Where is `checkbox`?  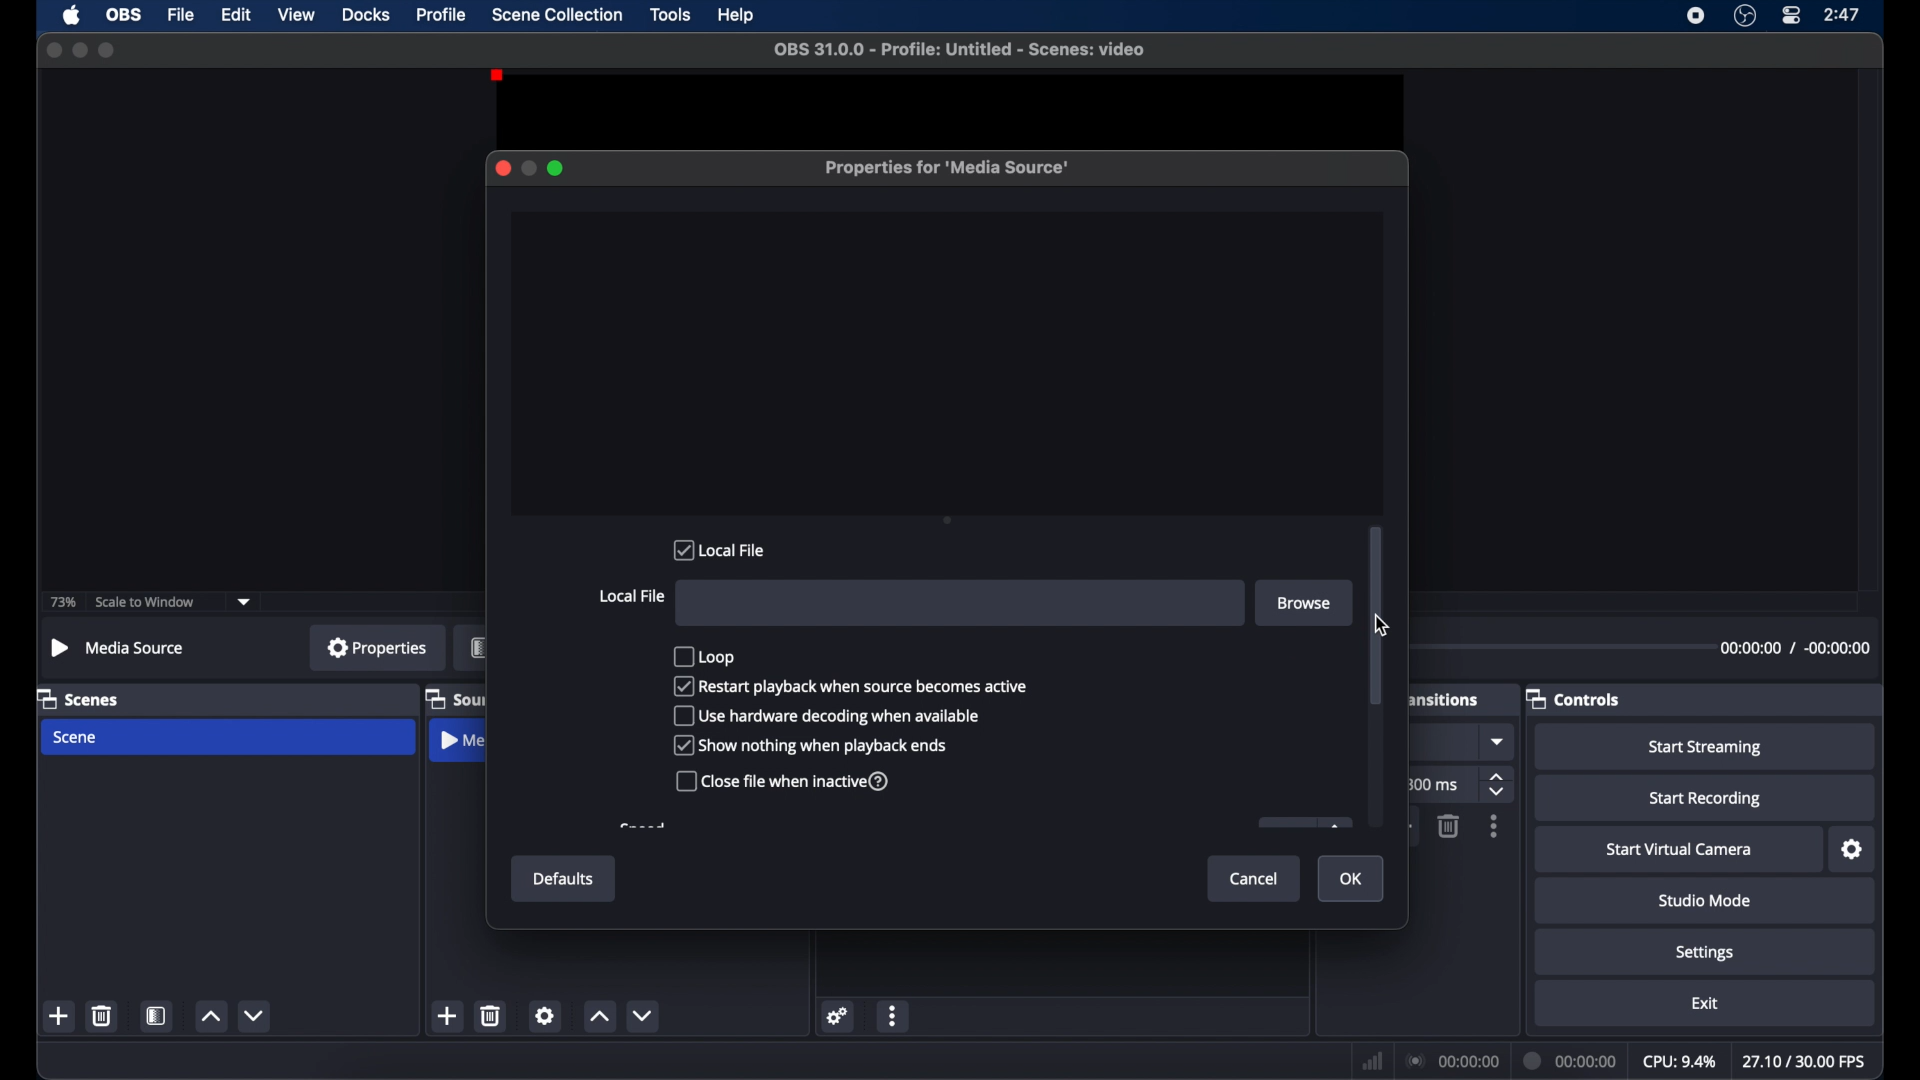
checkbox is located at coordinates (785, 782).